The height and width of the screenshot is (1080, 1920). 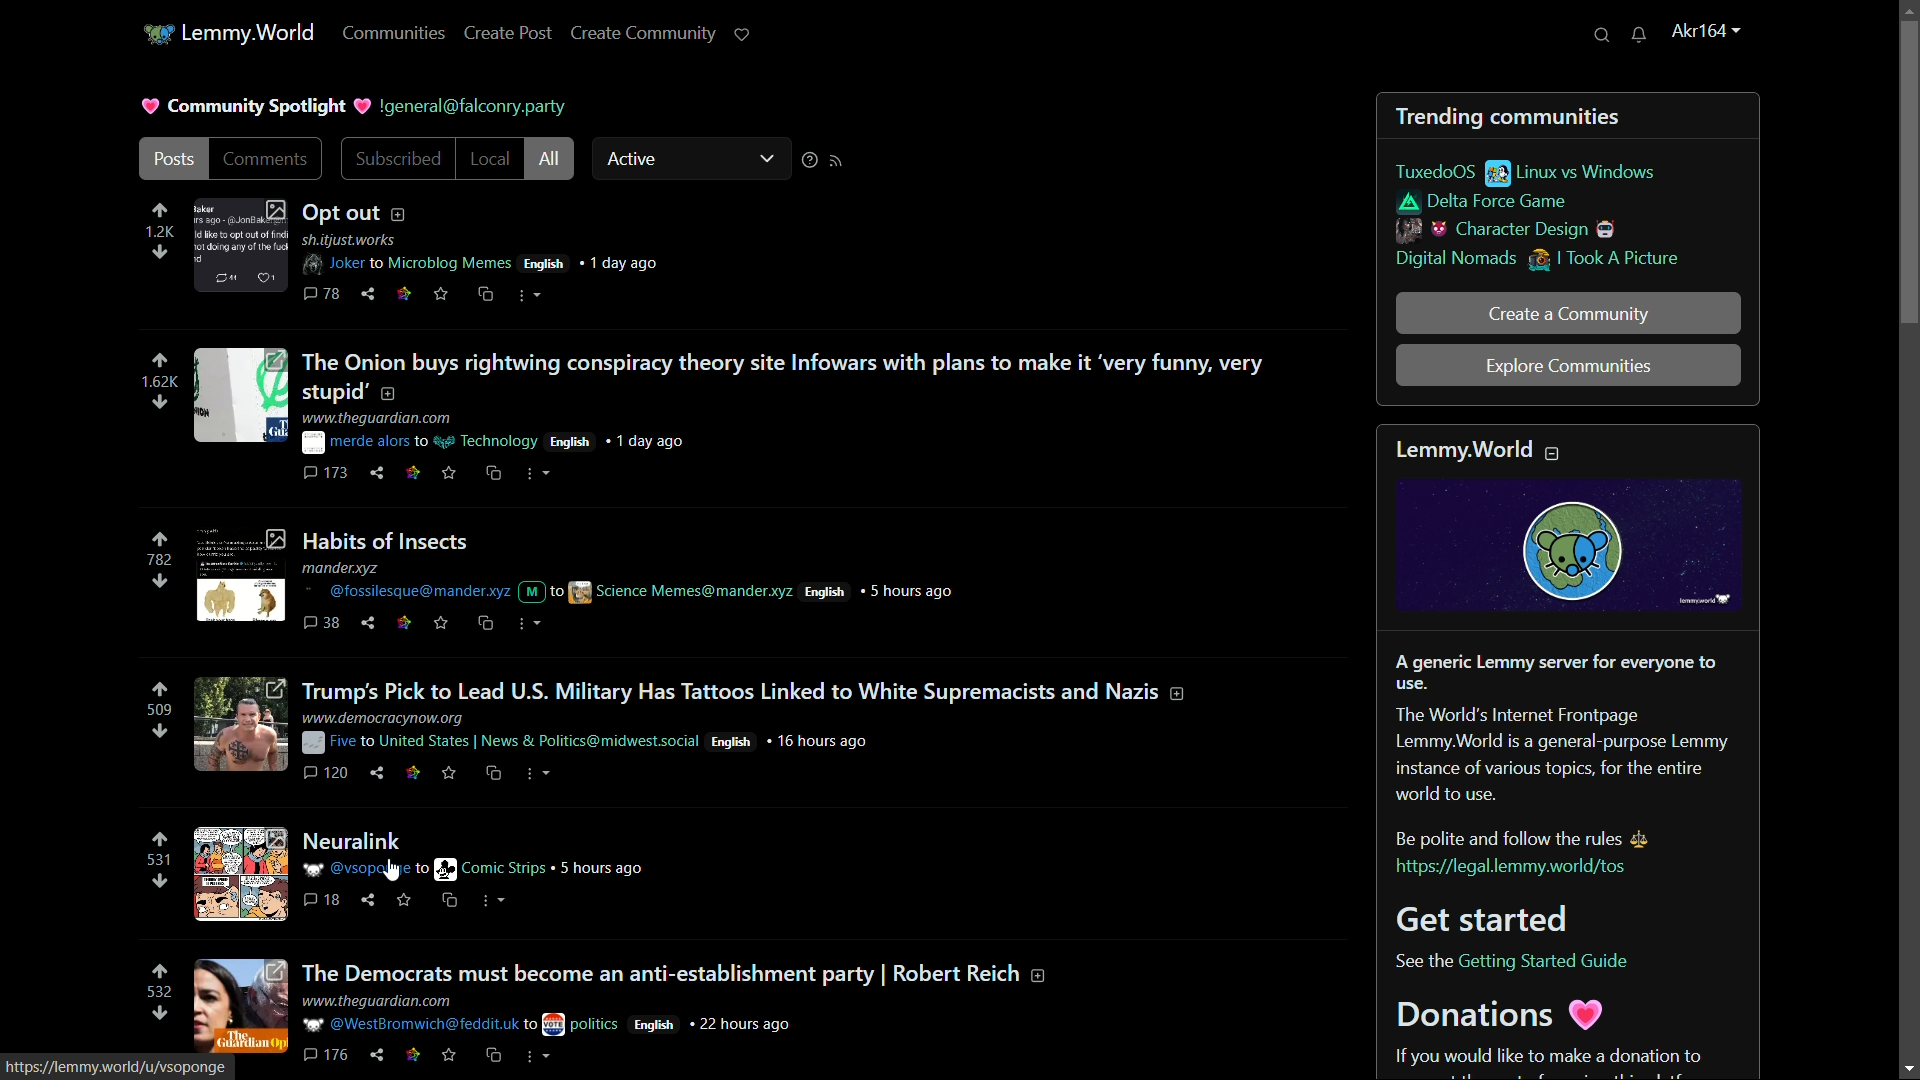 What do you see at coordinates (633, 159) in the screenshot?
I see `active` at bounding box center [633, 159].